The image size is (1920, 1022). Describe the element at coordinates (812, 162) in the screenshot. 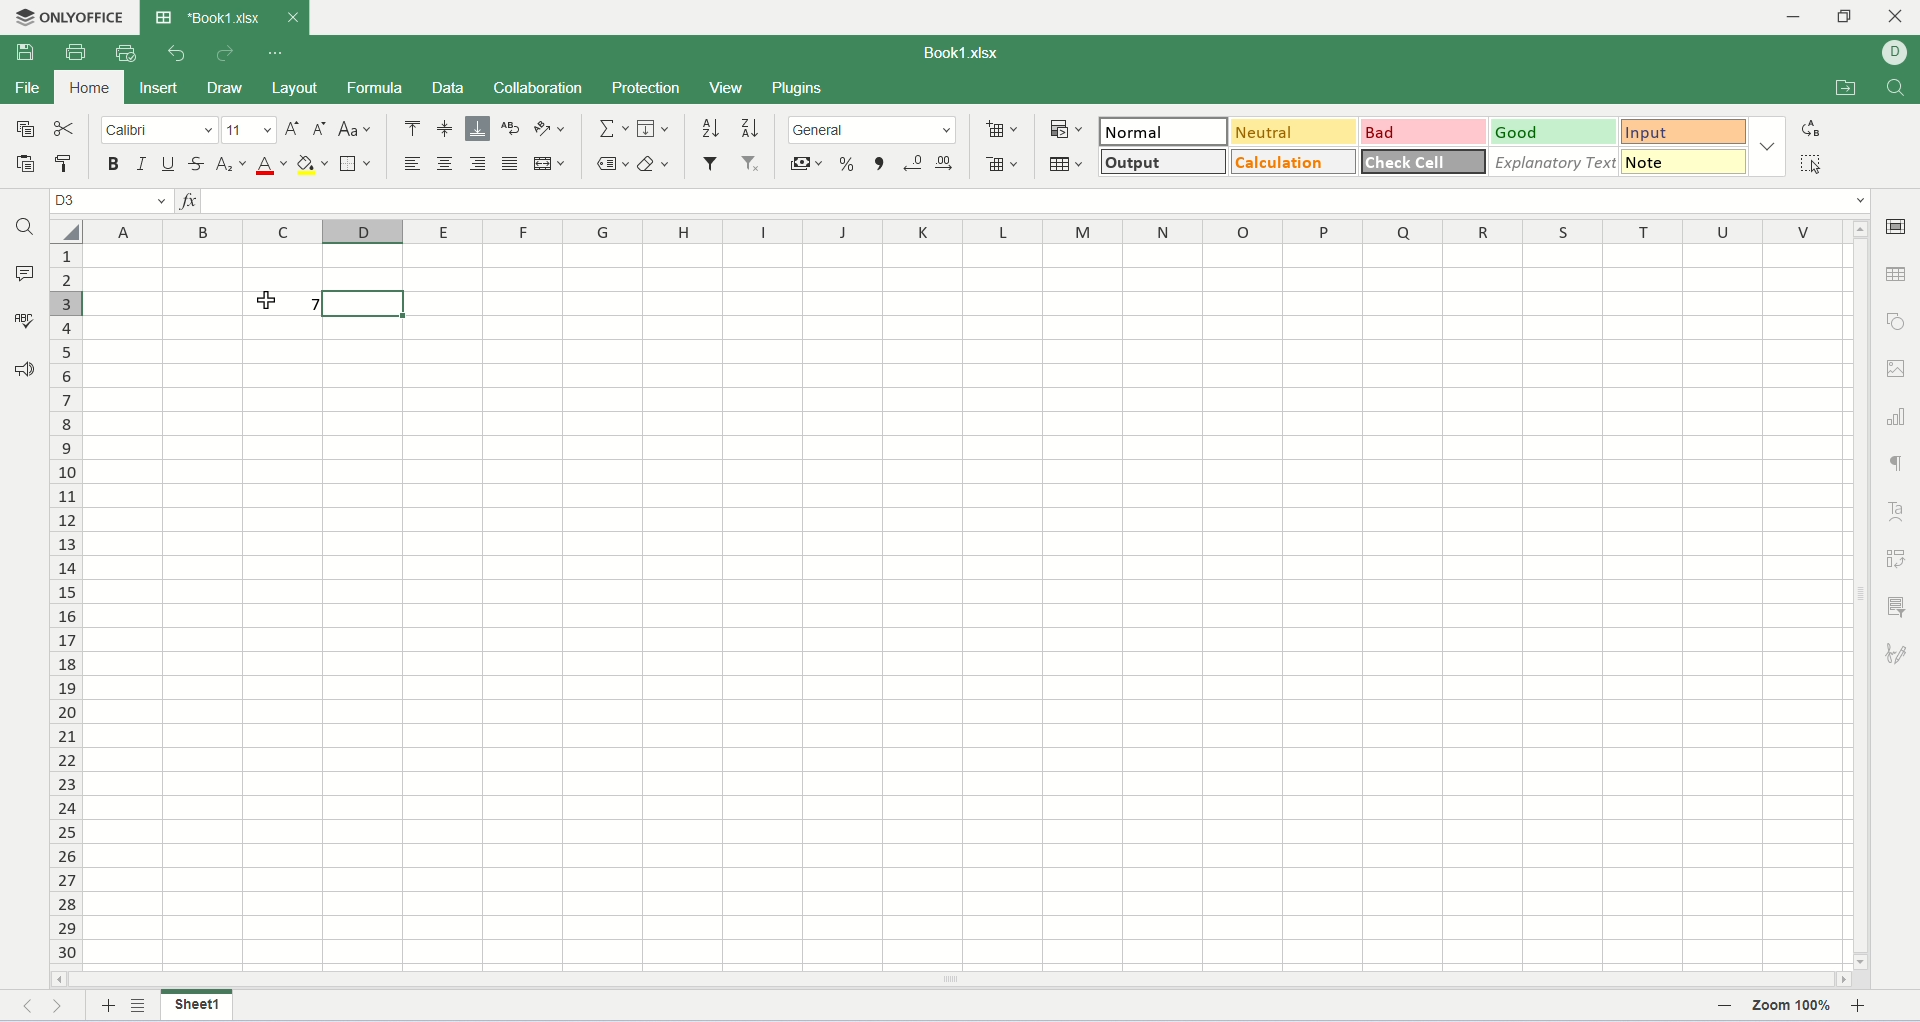

I see `currency style` at that location.